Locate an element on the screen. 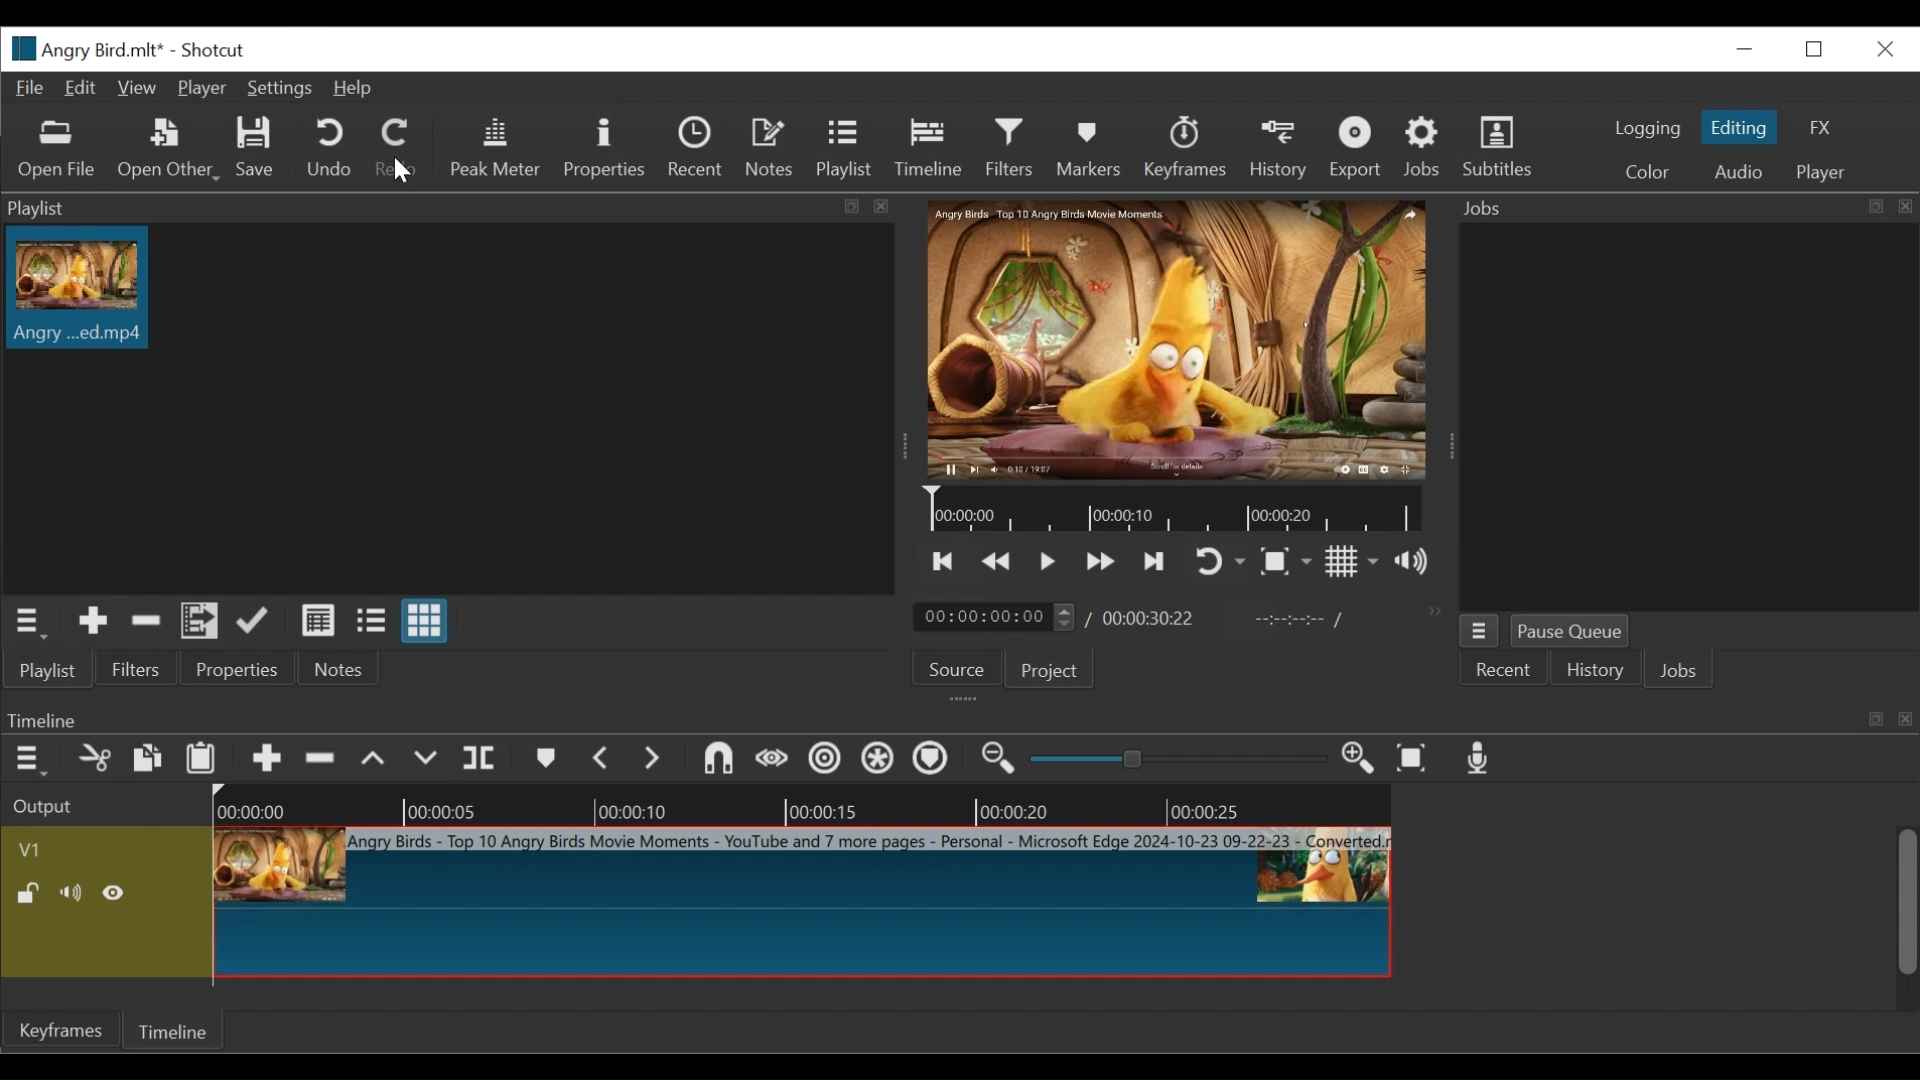  Timeline is located at coordinates (958, 718).